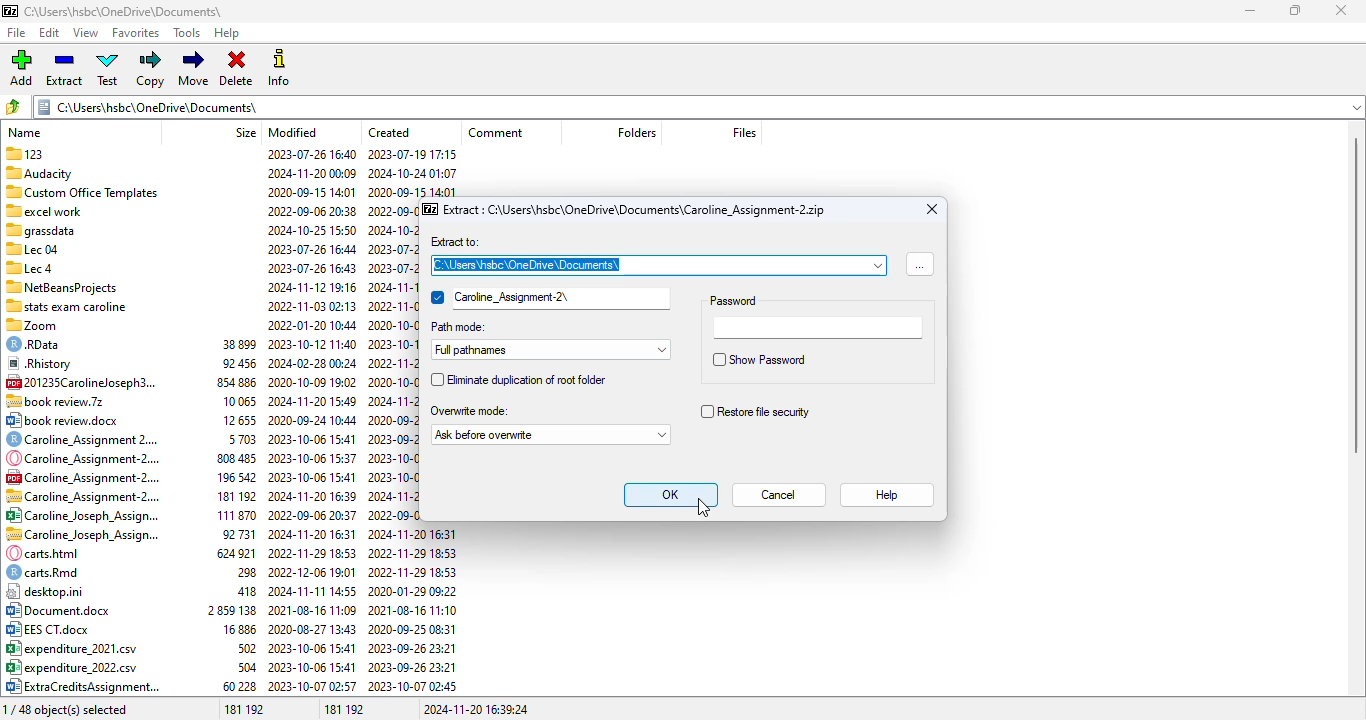  What do you see at coordinates (195, 68) in the screenshot?
I see `move` at bounding box center [195, 68].